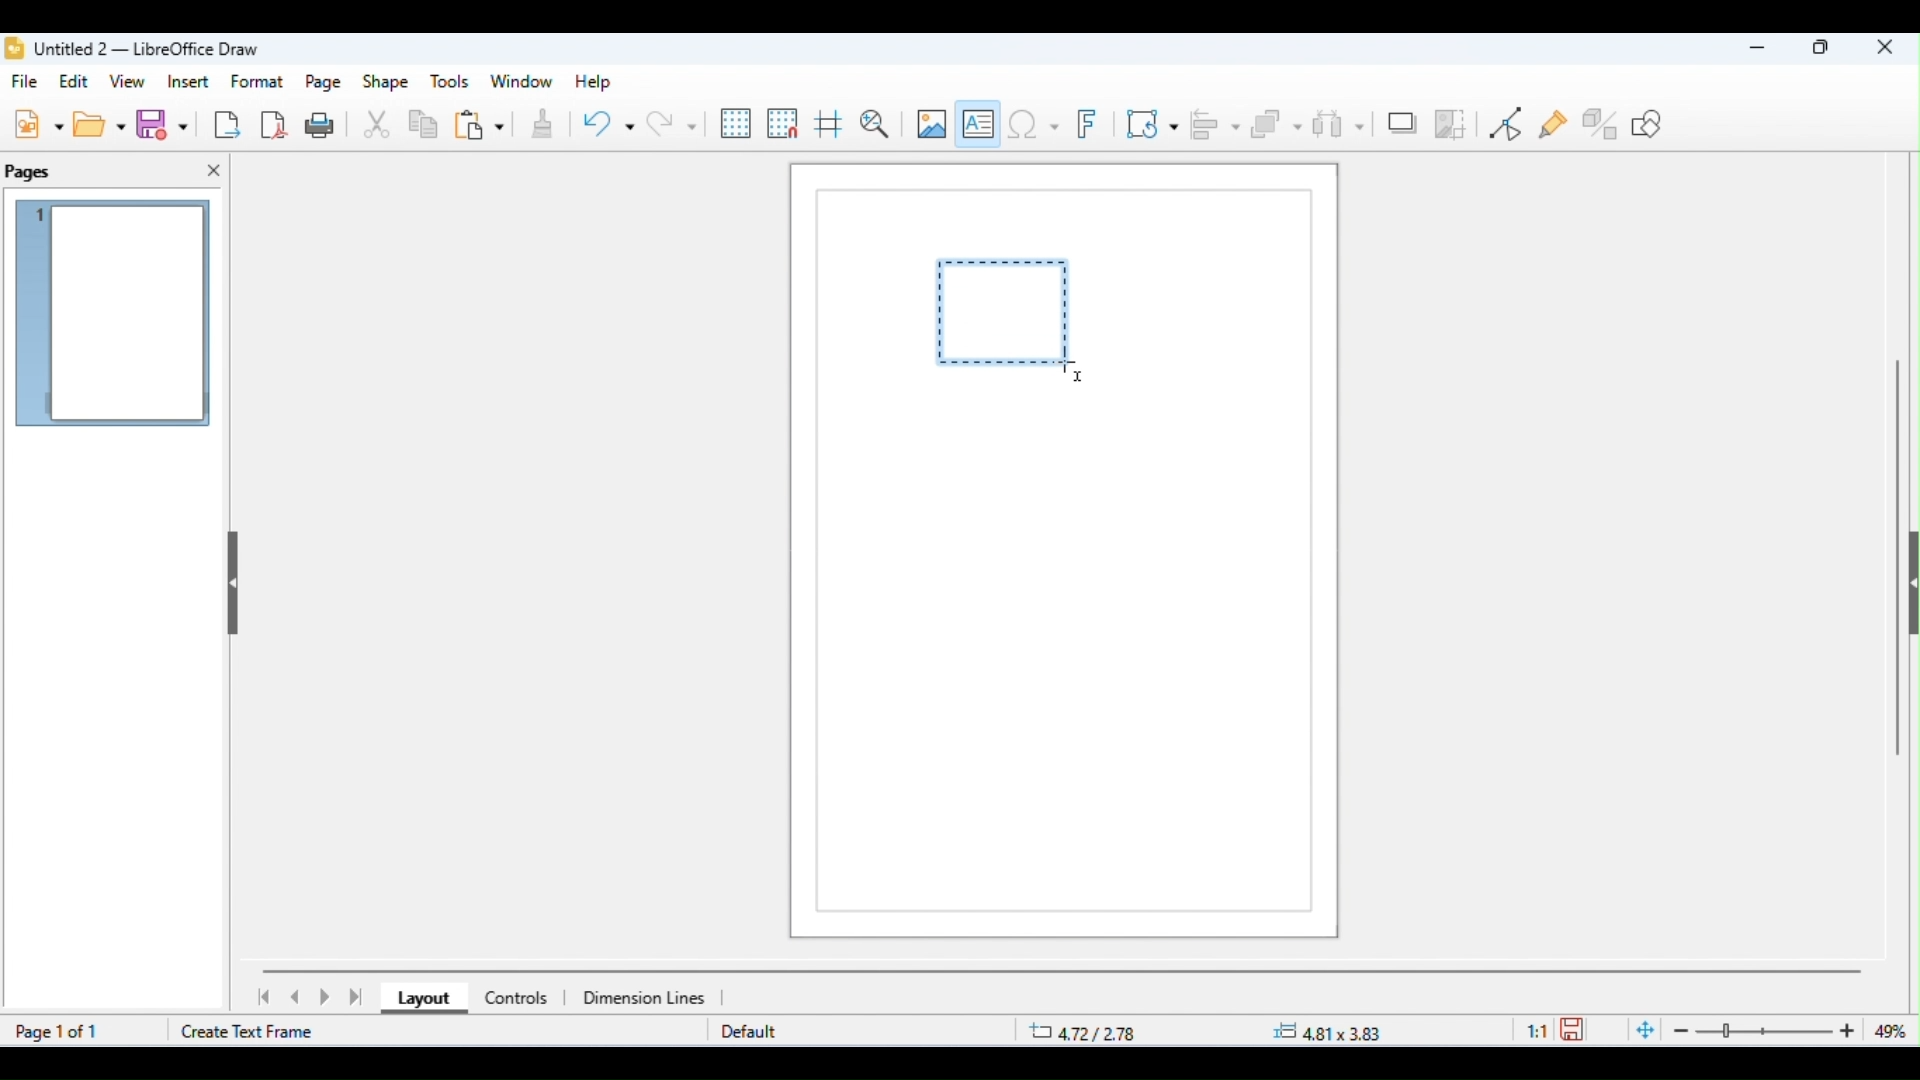 The width and height of the screenshot is (1920, 1080). What do you see at coordinates (115, 316) in the screenshot?
I see `current page ` at bounding box center [115, 316].